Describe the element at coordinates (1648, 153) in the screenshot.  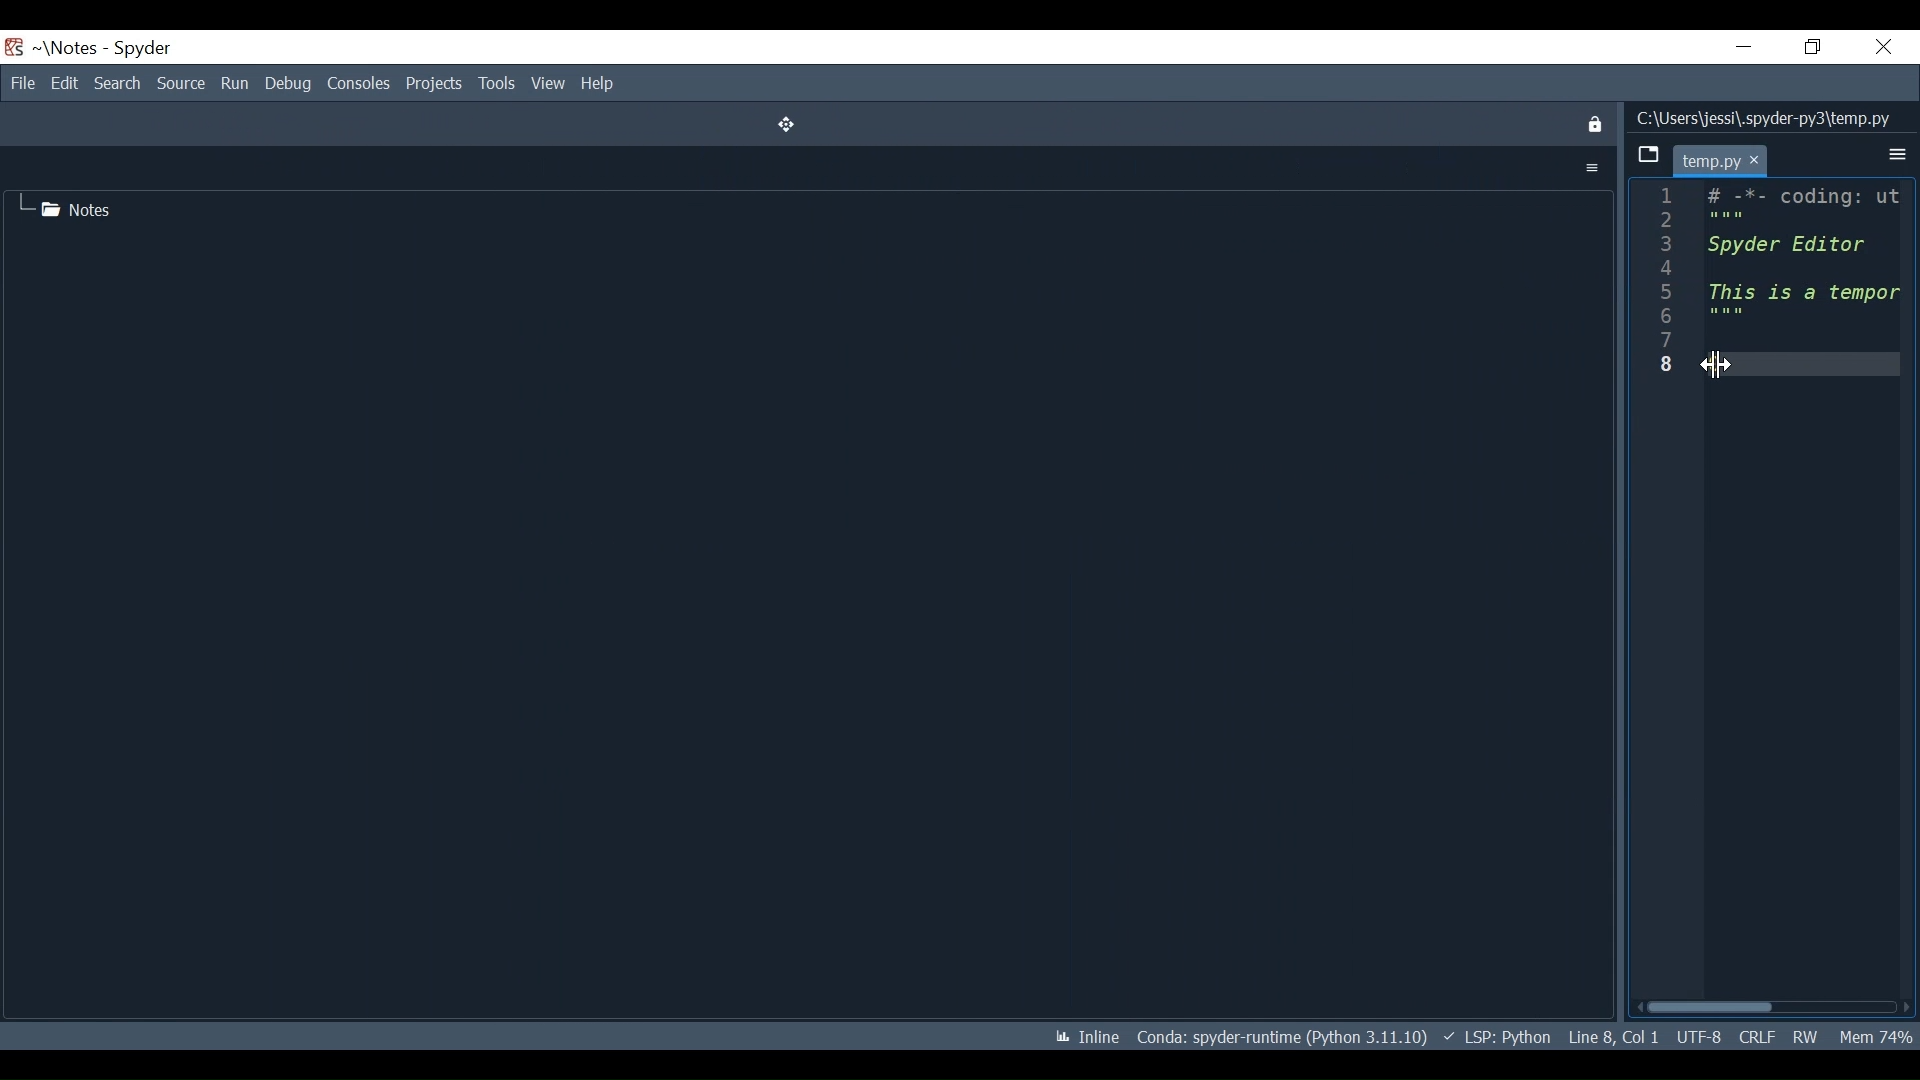
I see `Browse tab` at that location.